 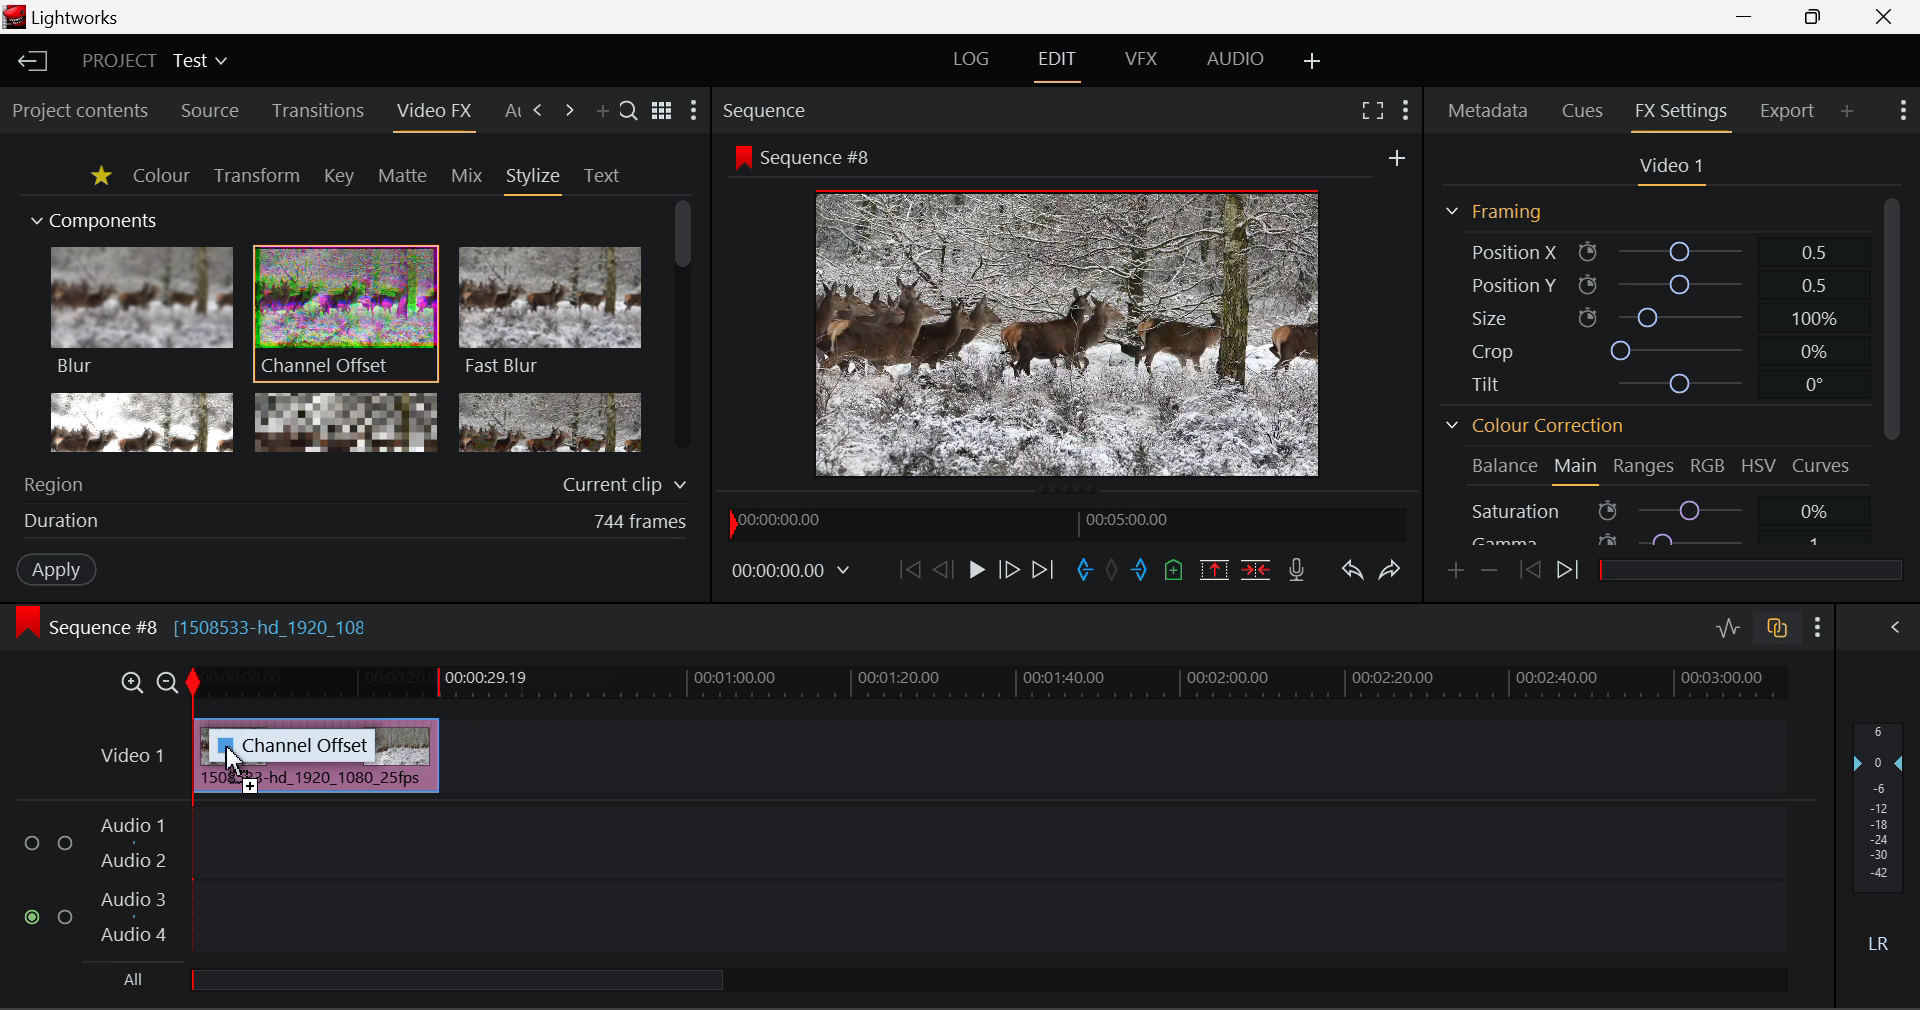 What do you see at coordinates (1258, 571) in the screenshot?
I see `Delete/Cut` at bounding box center [1258, 571].